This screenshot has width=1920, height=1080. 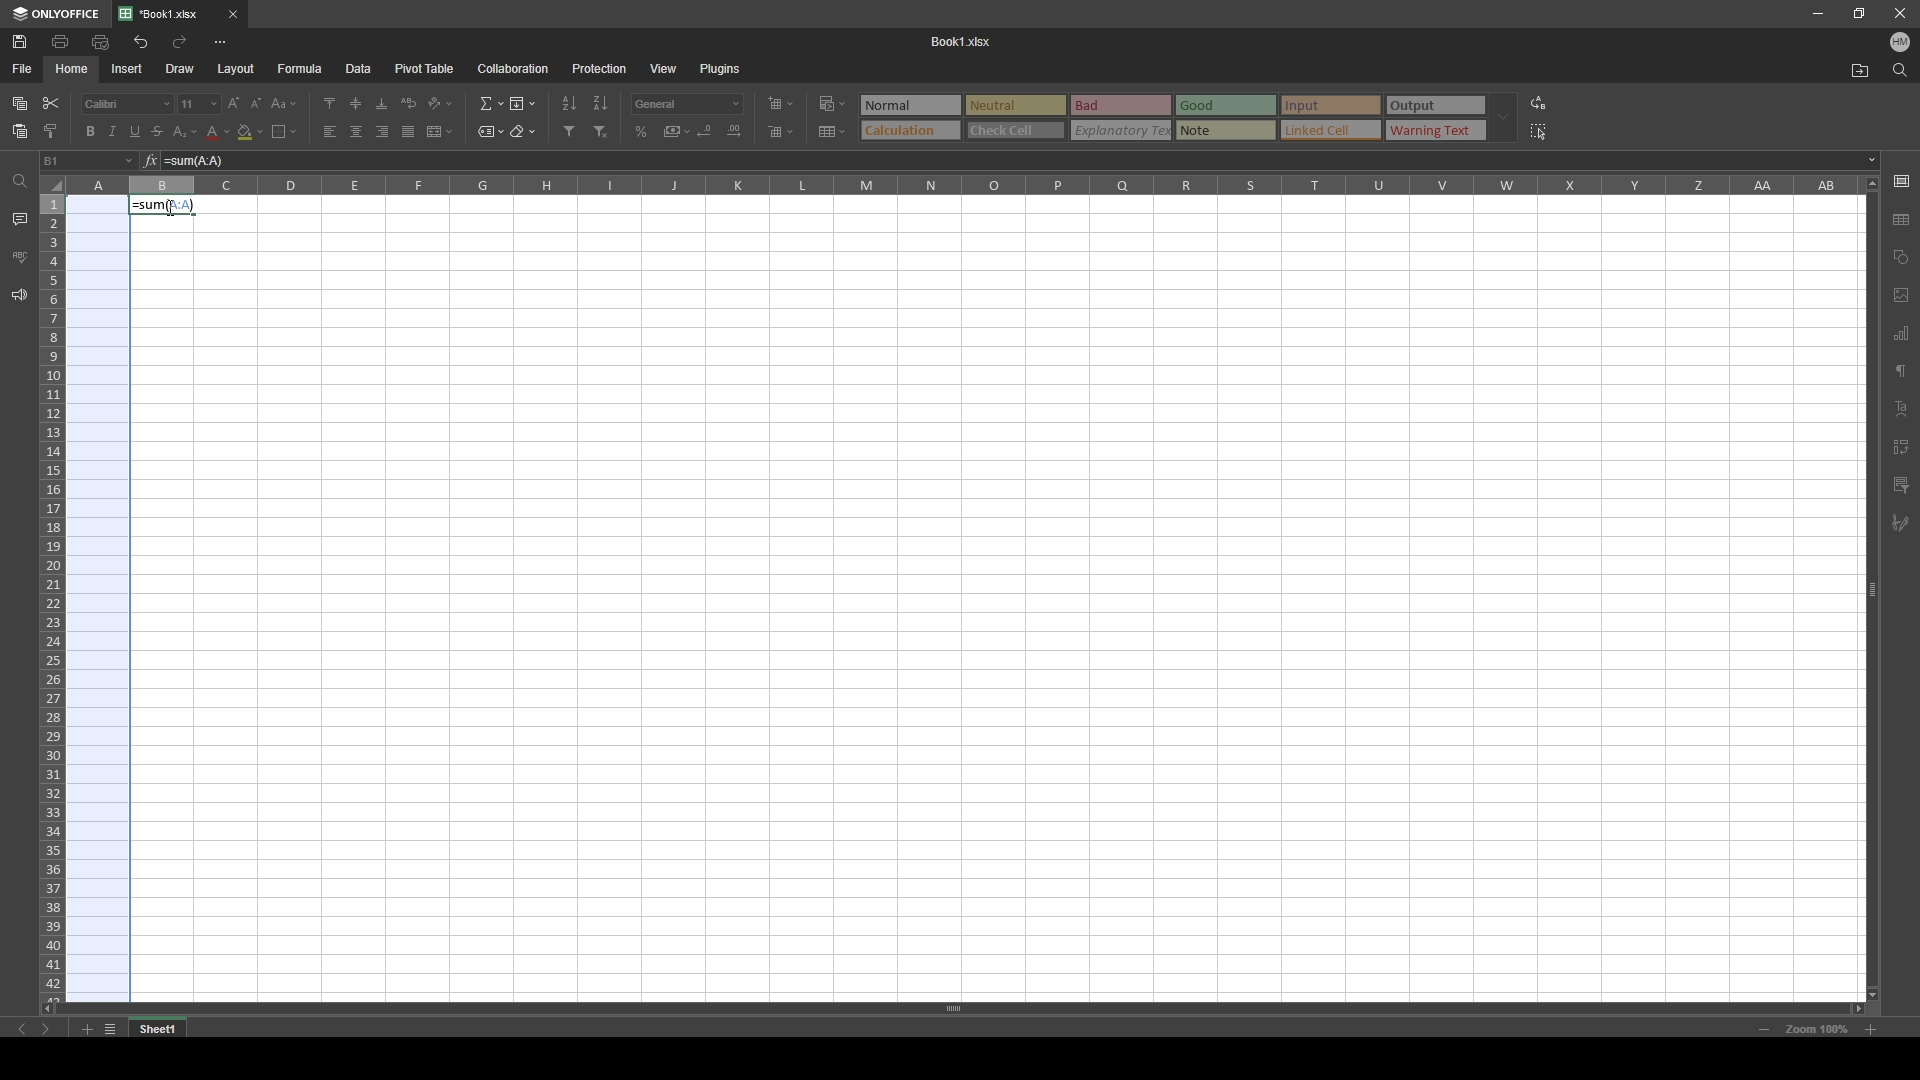 I want to click on shapes, so click(x=1902, y=256).